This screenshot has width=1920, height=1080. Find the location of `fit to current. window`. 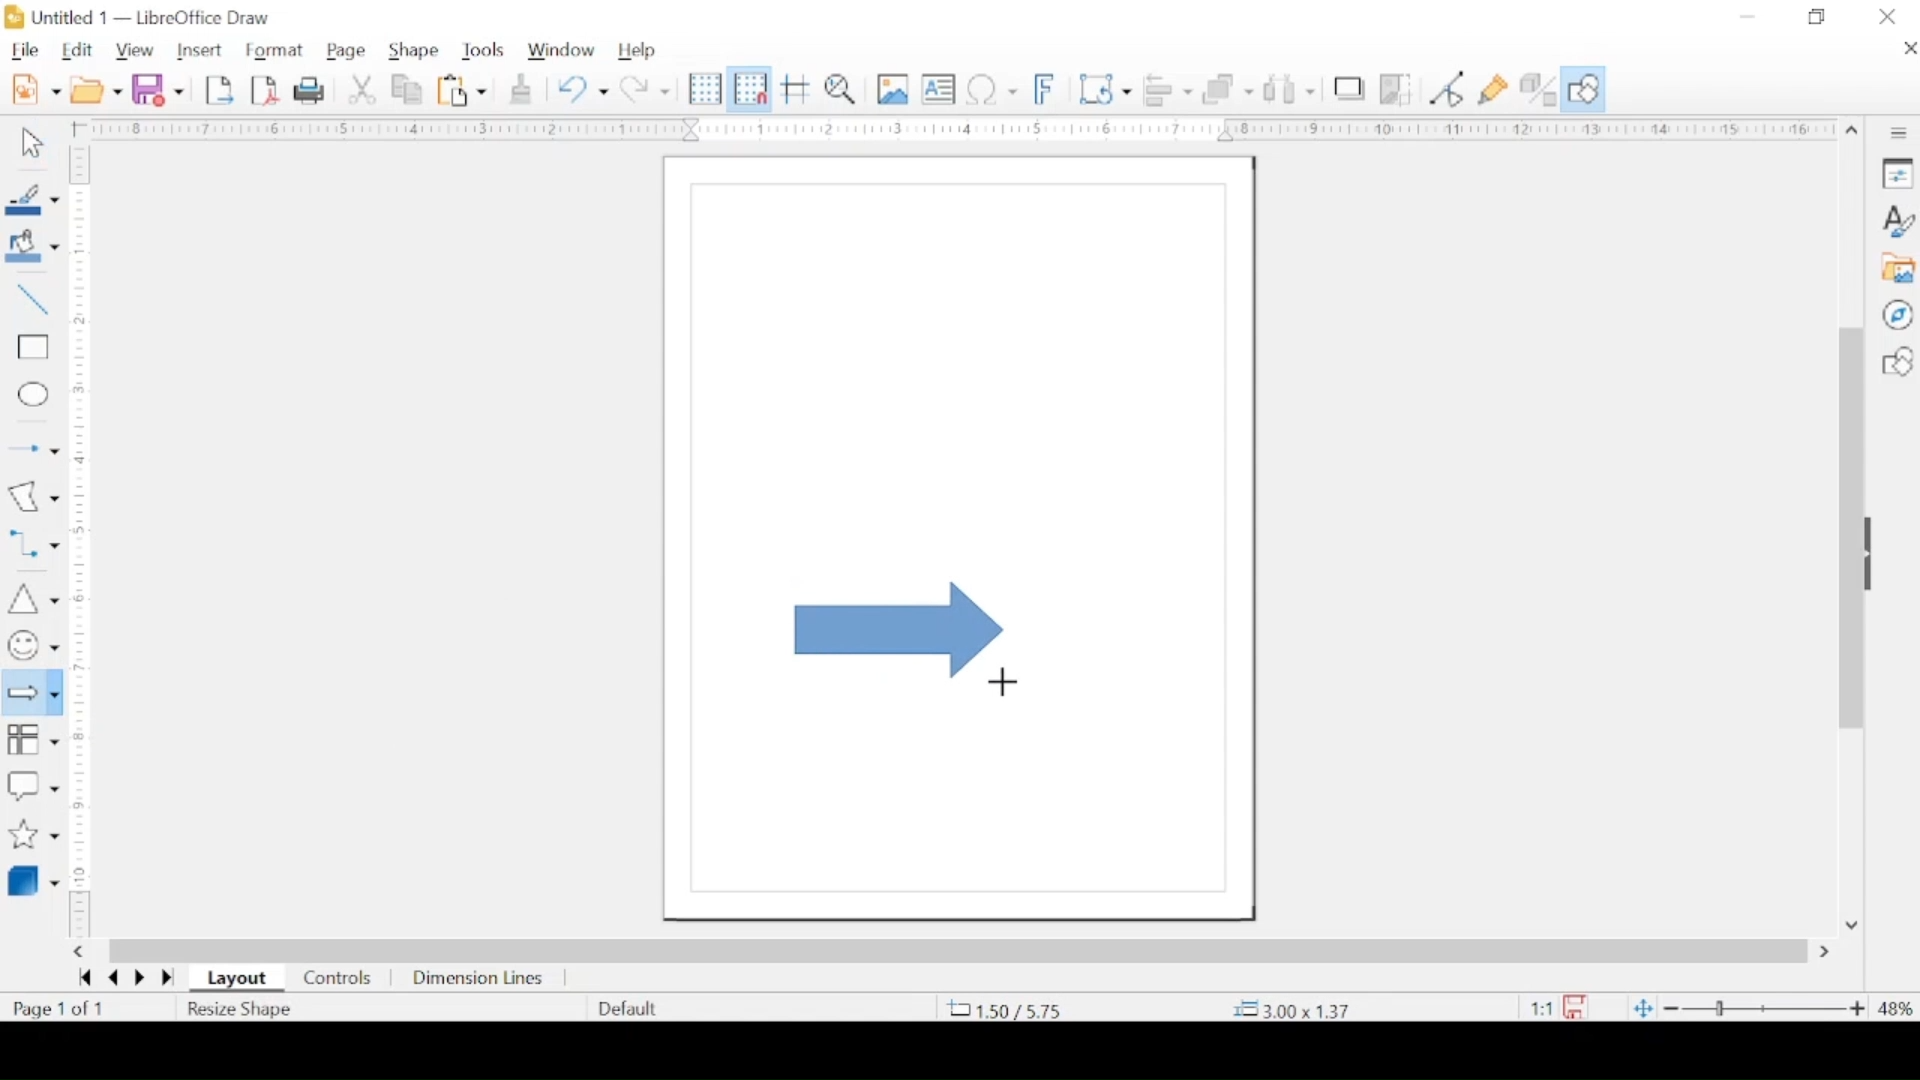

fit to current. window is located at coordinates (1641, 1007).